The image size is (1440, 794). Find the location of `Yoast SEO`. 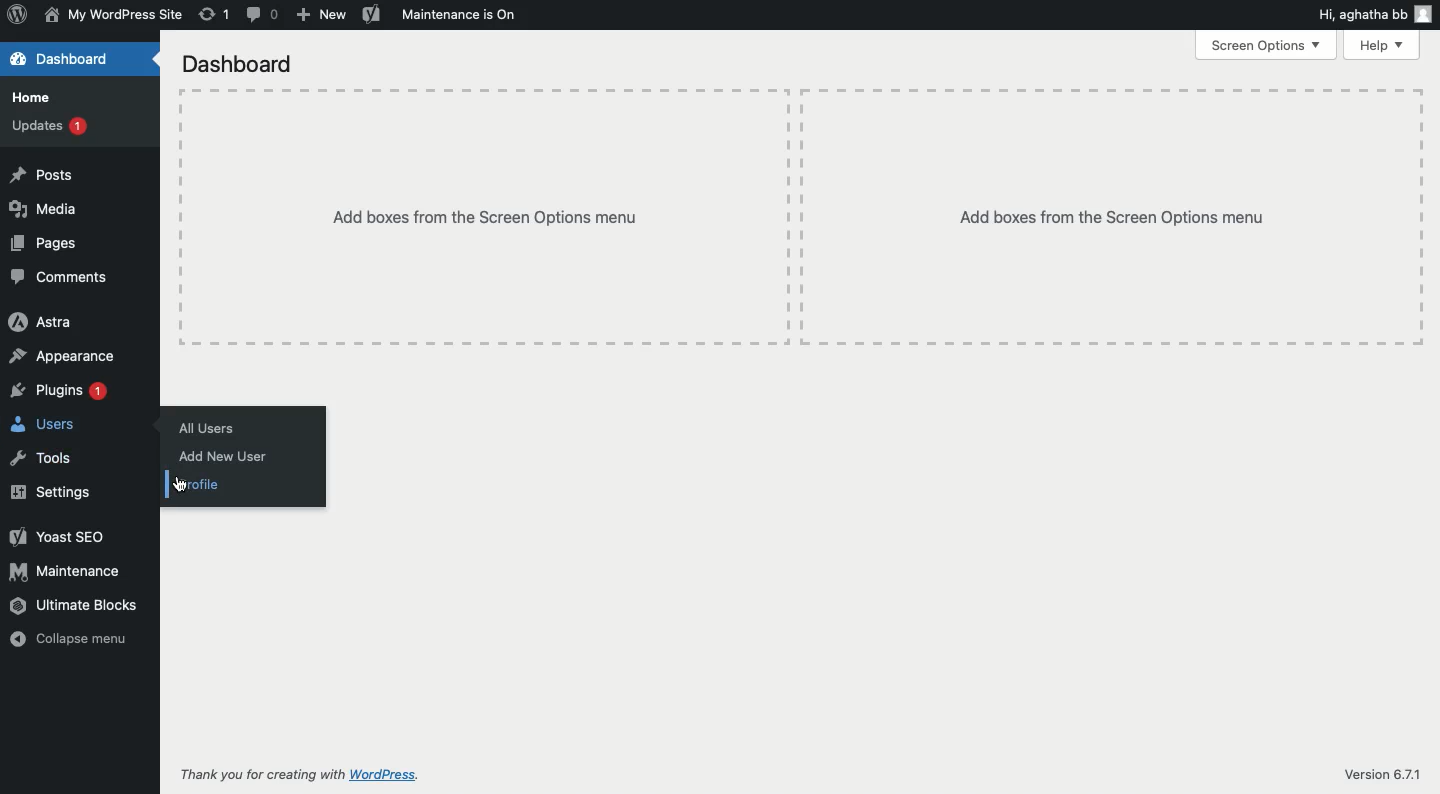

Yoast SEO is located at coordinates (61, 537).